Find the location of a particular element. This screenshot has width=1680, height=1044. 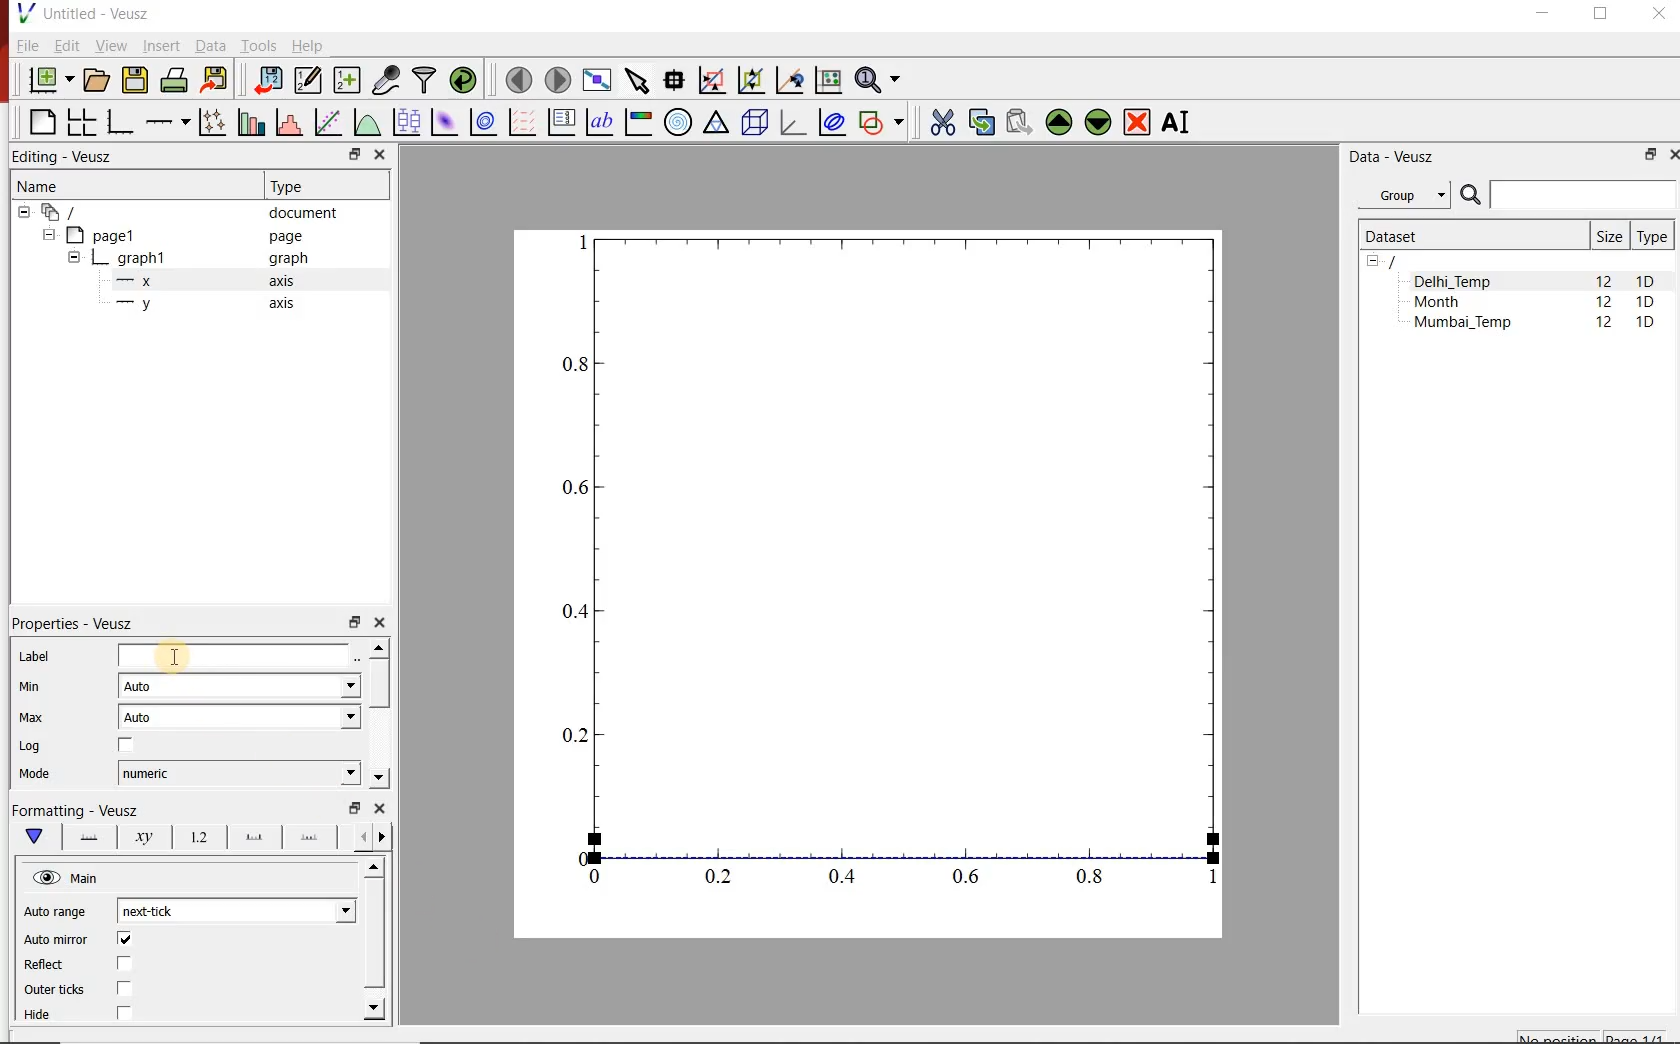

create new datasets using available options is located at coordinates (347, 81).